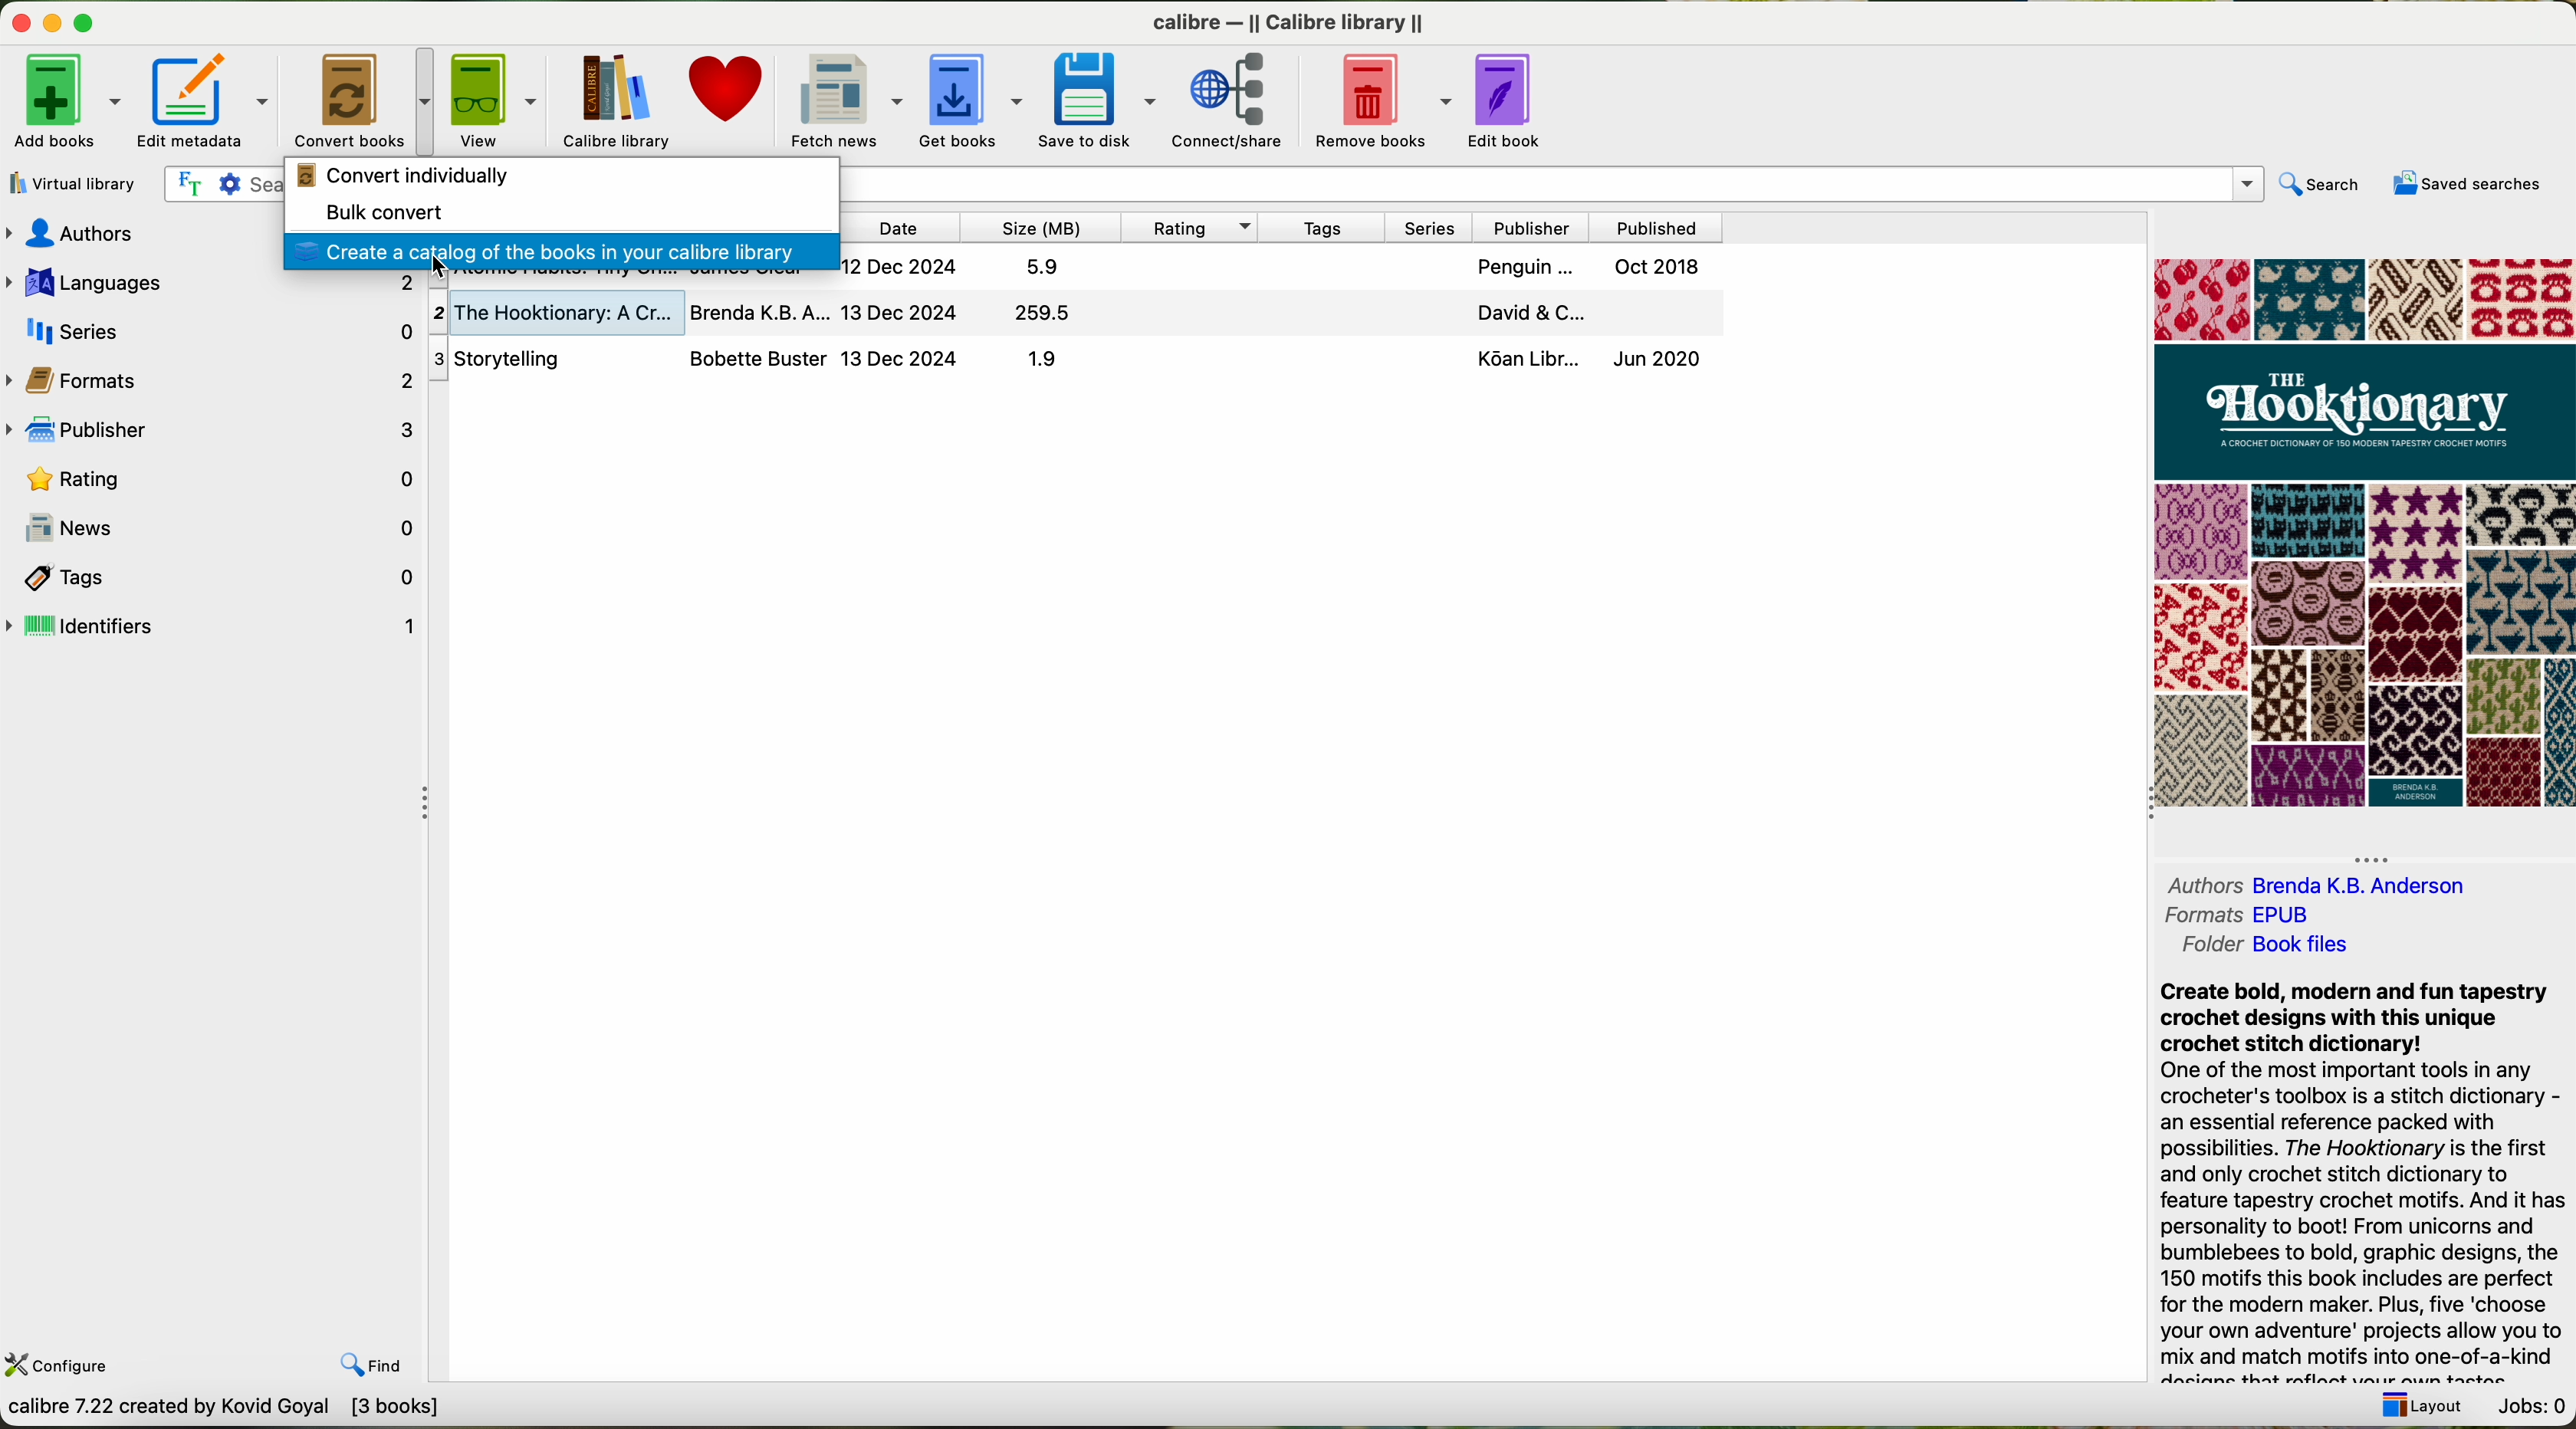  I want to click on identifiers, so click(213, 624).